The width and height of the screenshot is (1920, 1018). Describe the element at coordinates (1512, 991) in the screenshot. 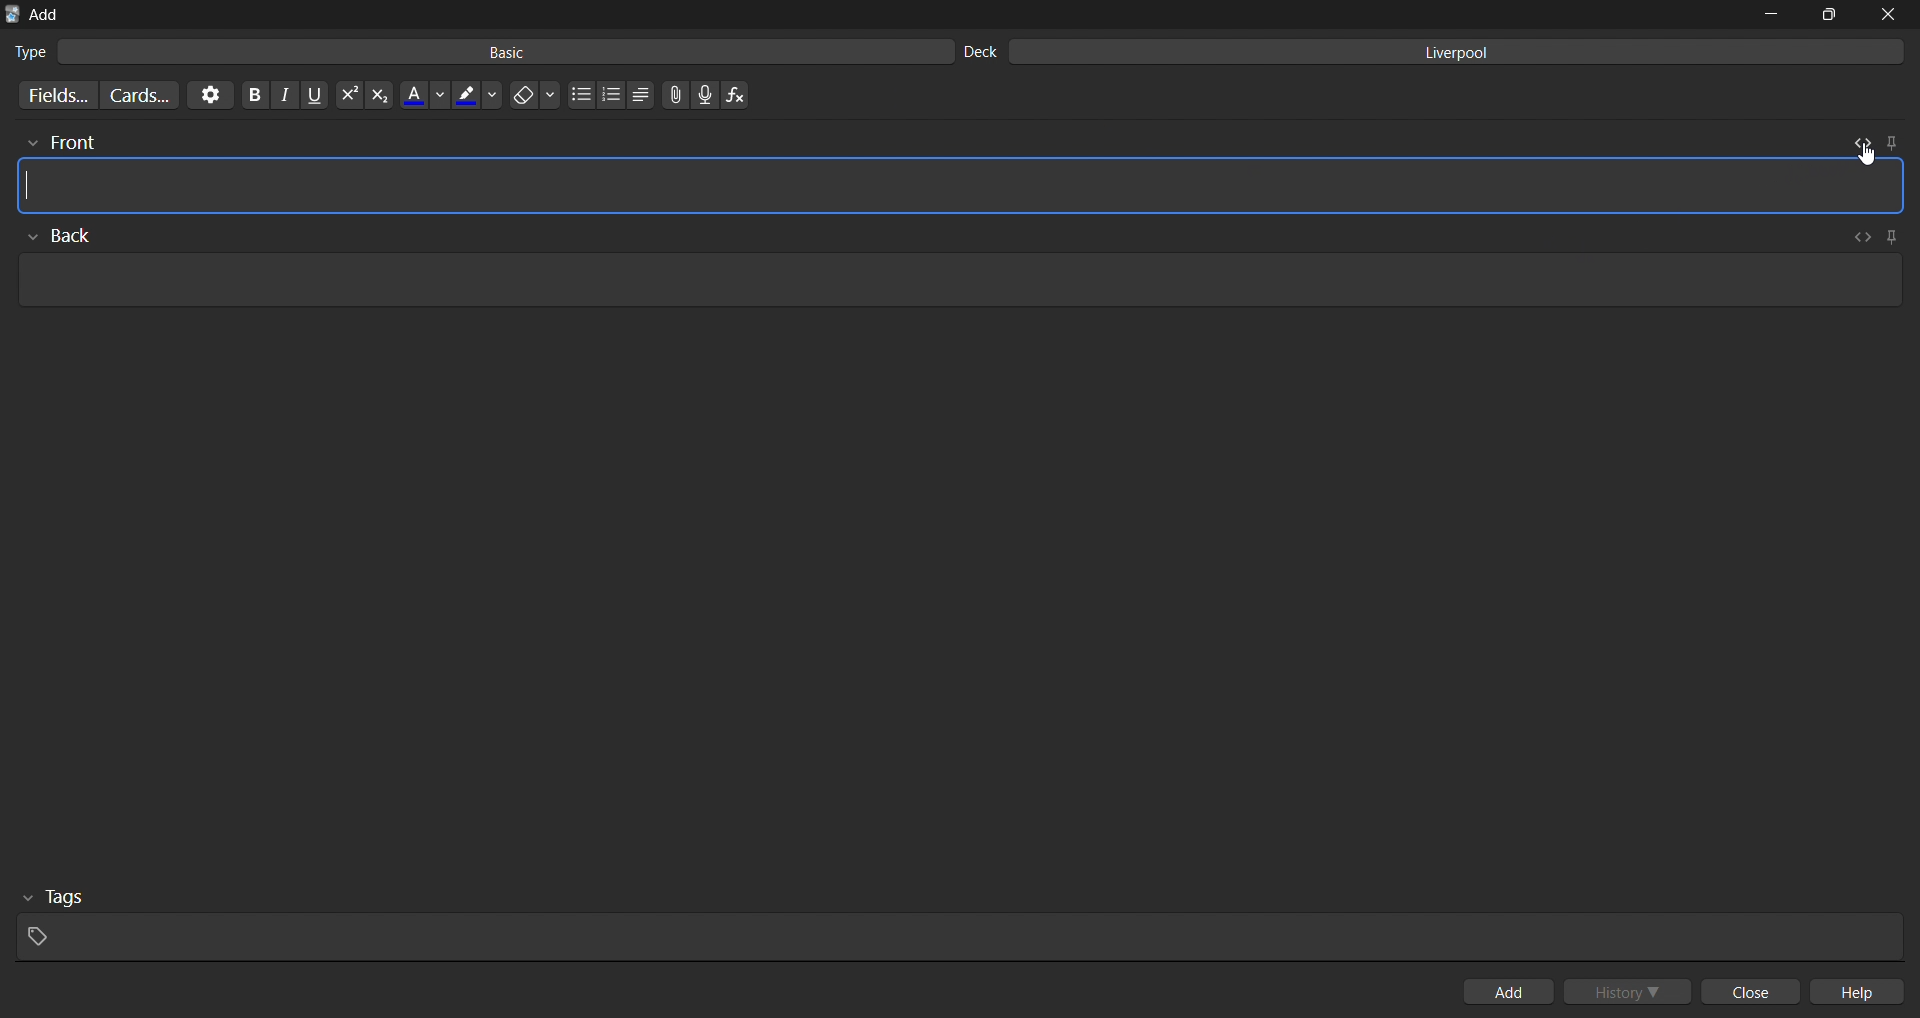

I see `add` at that location.